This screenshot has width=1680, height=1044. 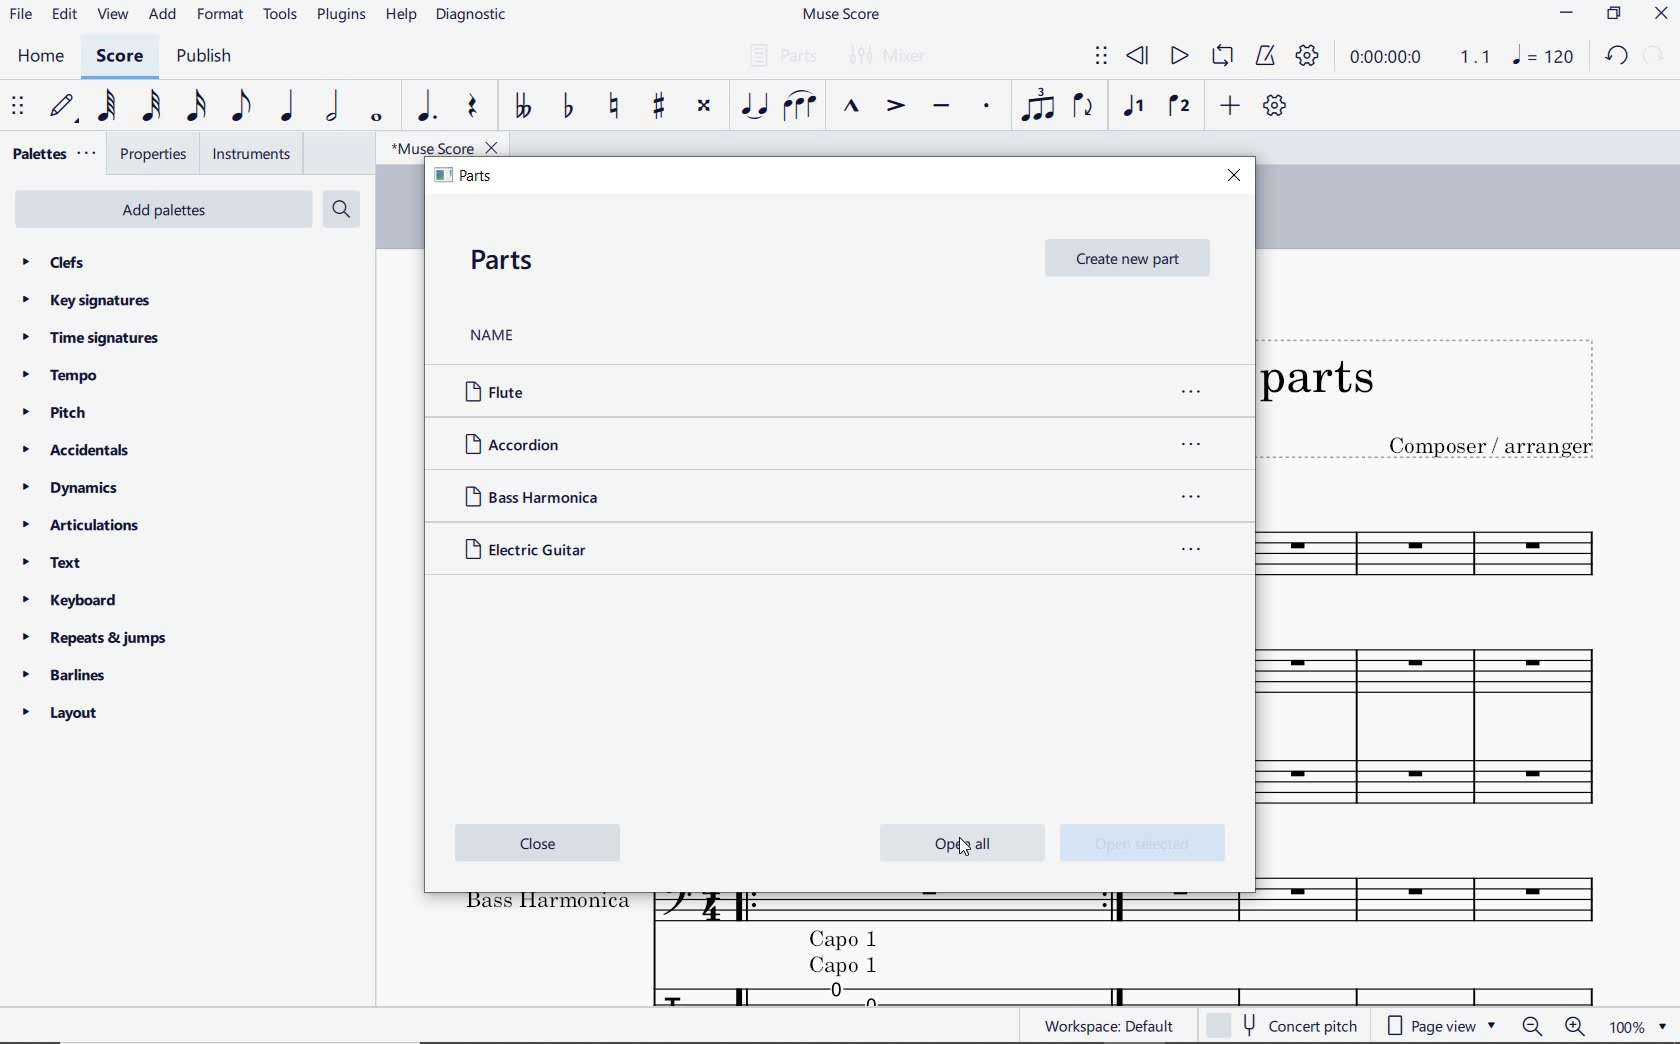 What do you see at coordinates (1656, 55) in the screenshot?
I see `REDO` at bounding box center [1656, 55].